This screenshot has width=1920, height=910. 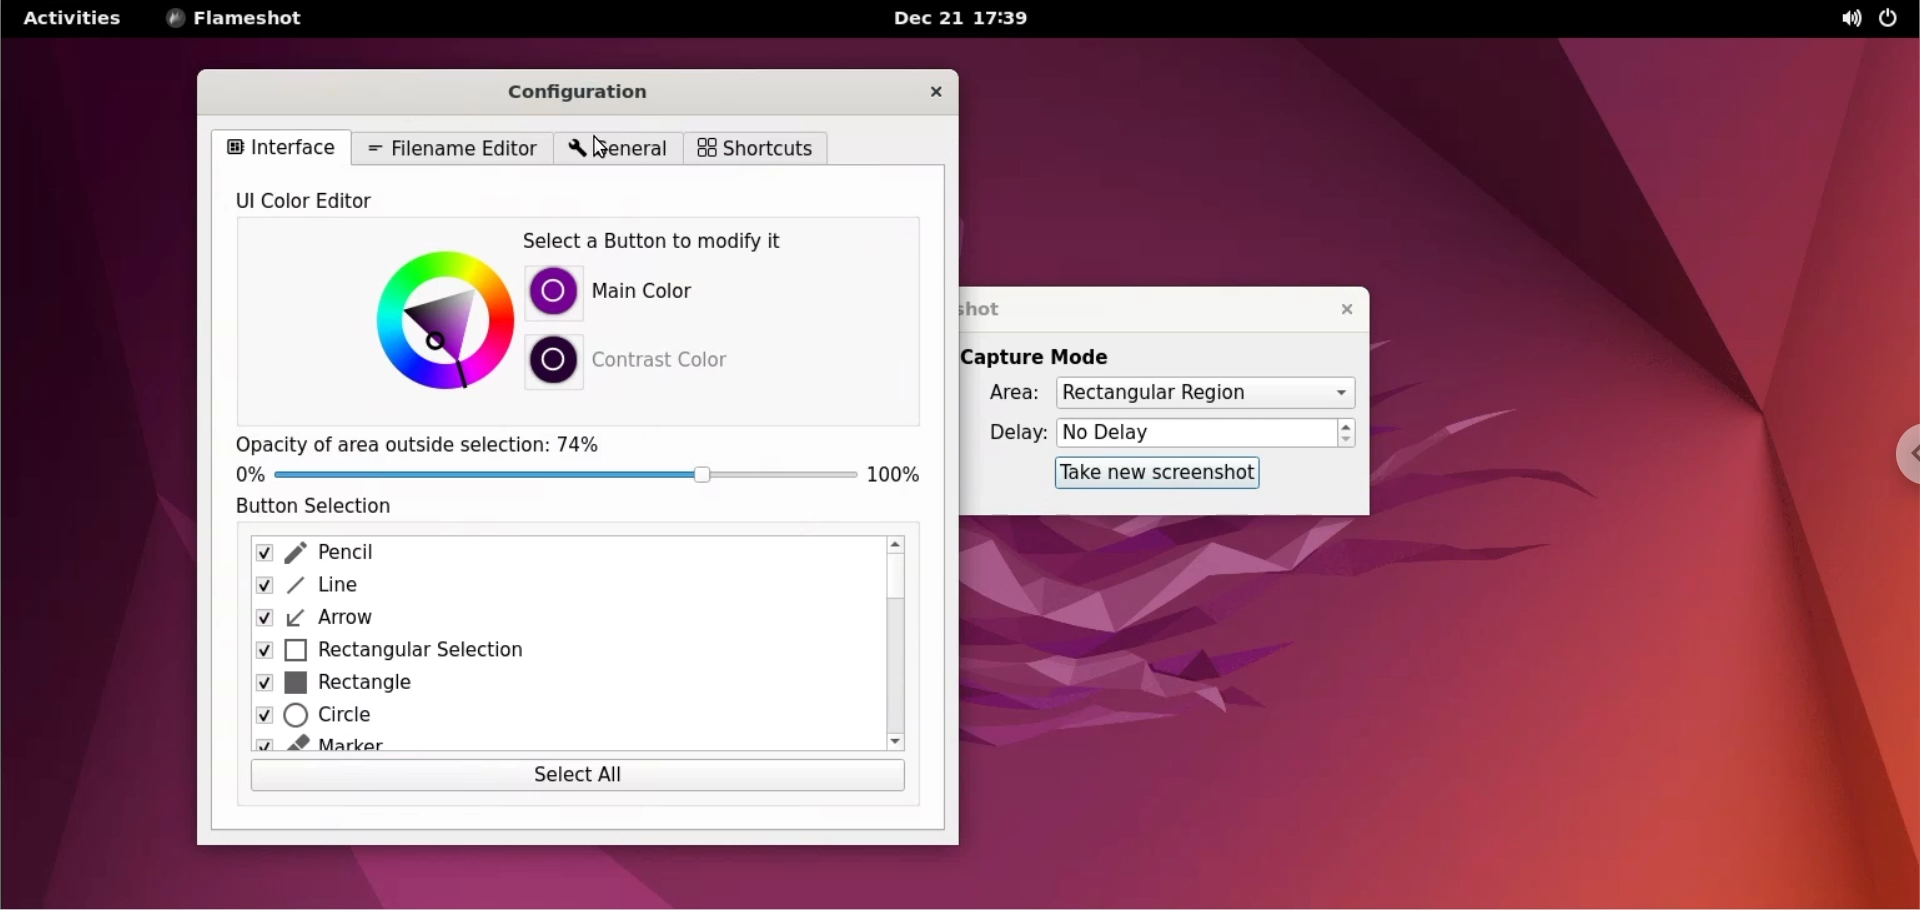 What do you see at coordinates (615, 149) in the screenshot?
I see `general` at bounding box center [615, 149].